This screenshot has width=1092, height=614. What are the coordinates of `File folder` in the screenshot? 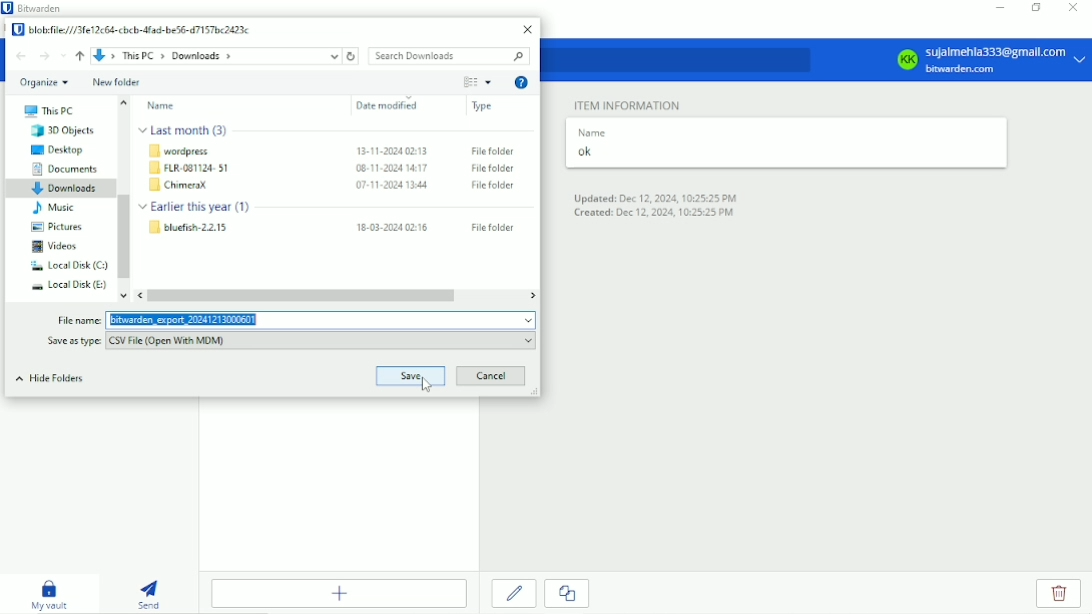 It's located at (493, 150).